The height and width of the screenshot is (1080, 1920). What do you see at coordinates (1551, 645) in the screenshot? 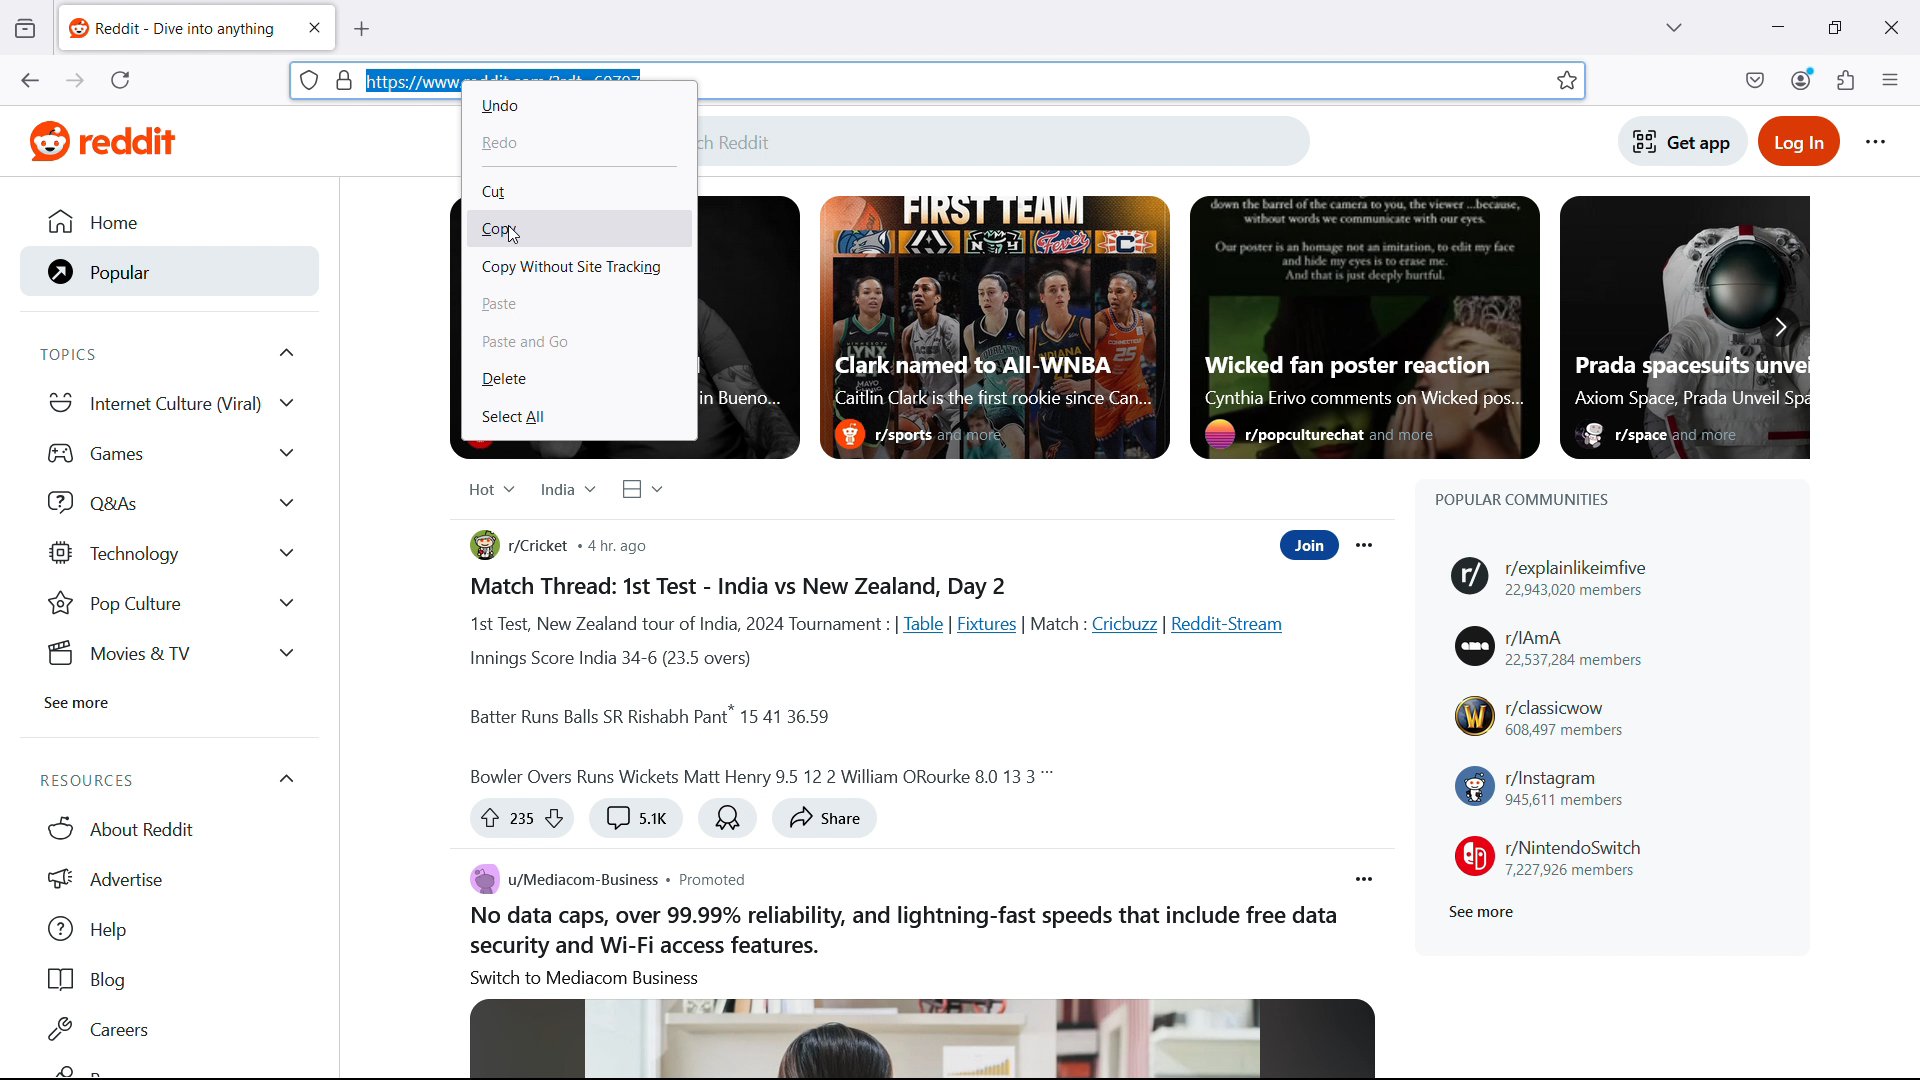
I see `r/IAmA` at bounding box center [1551, 645].